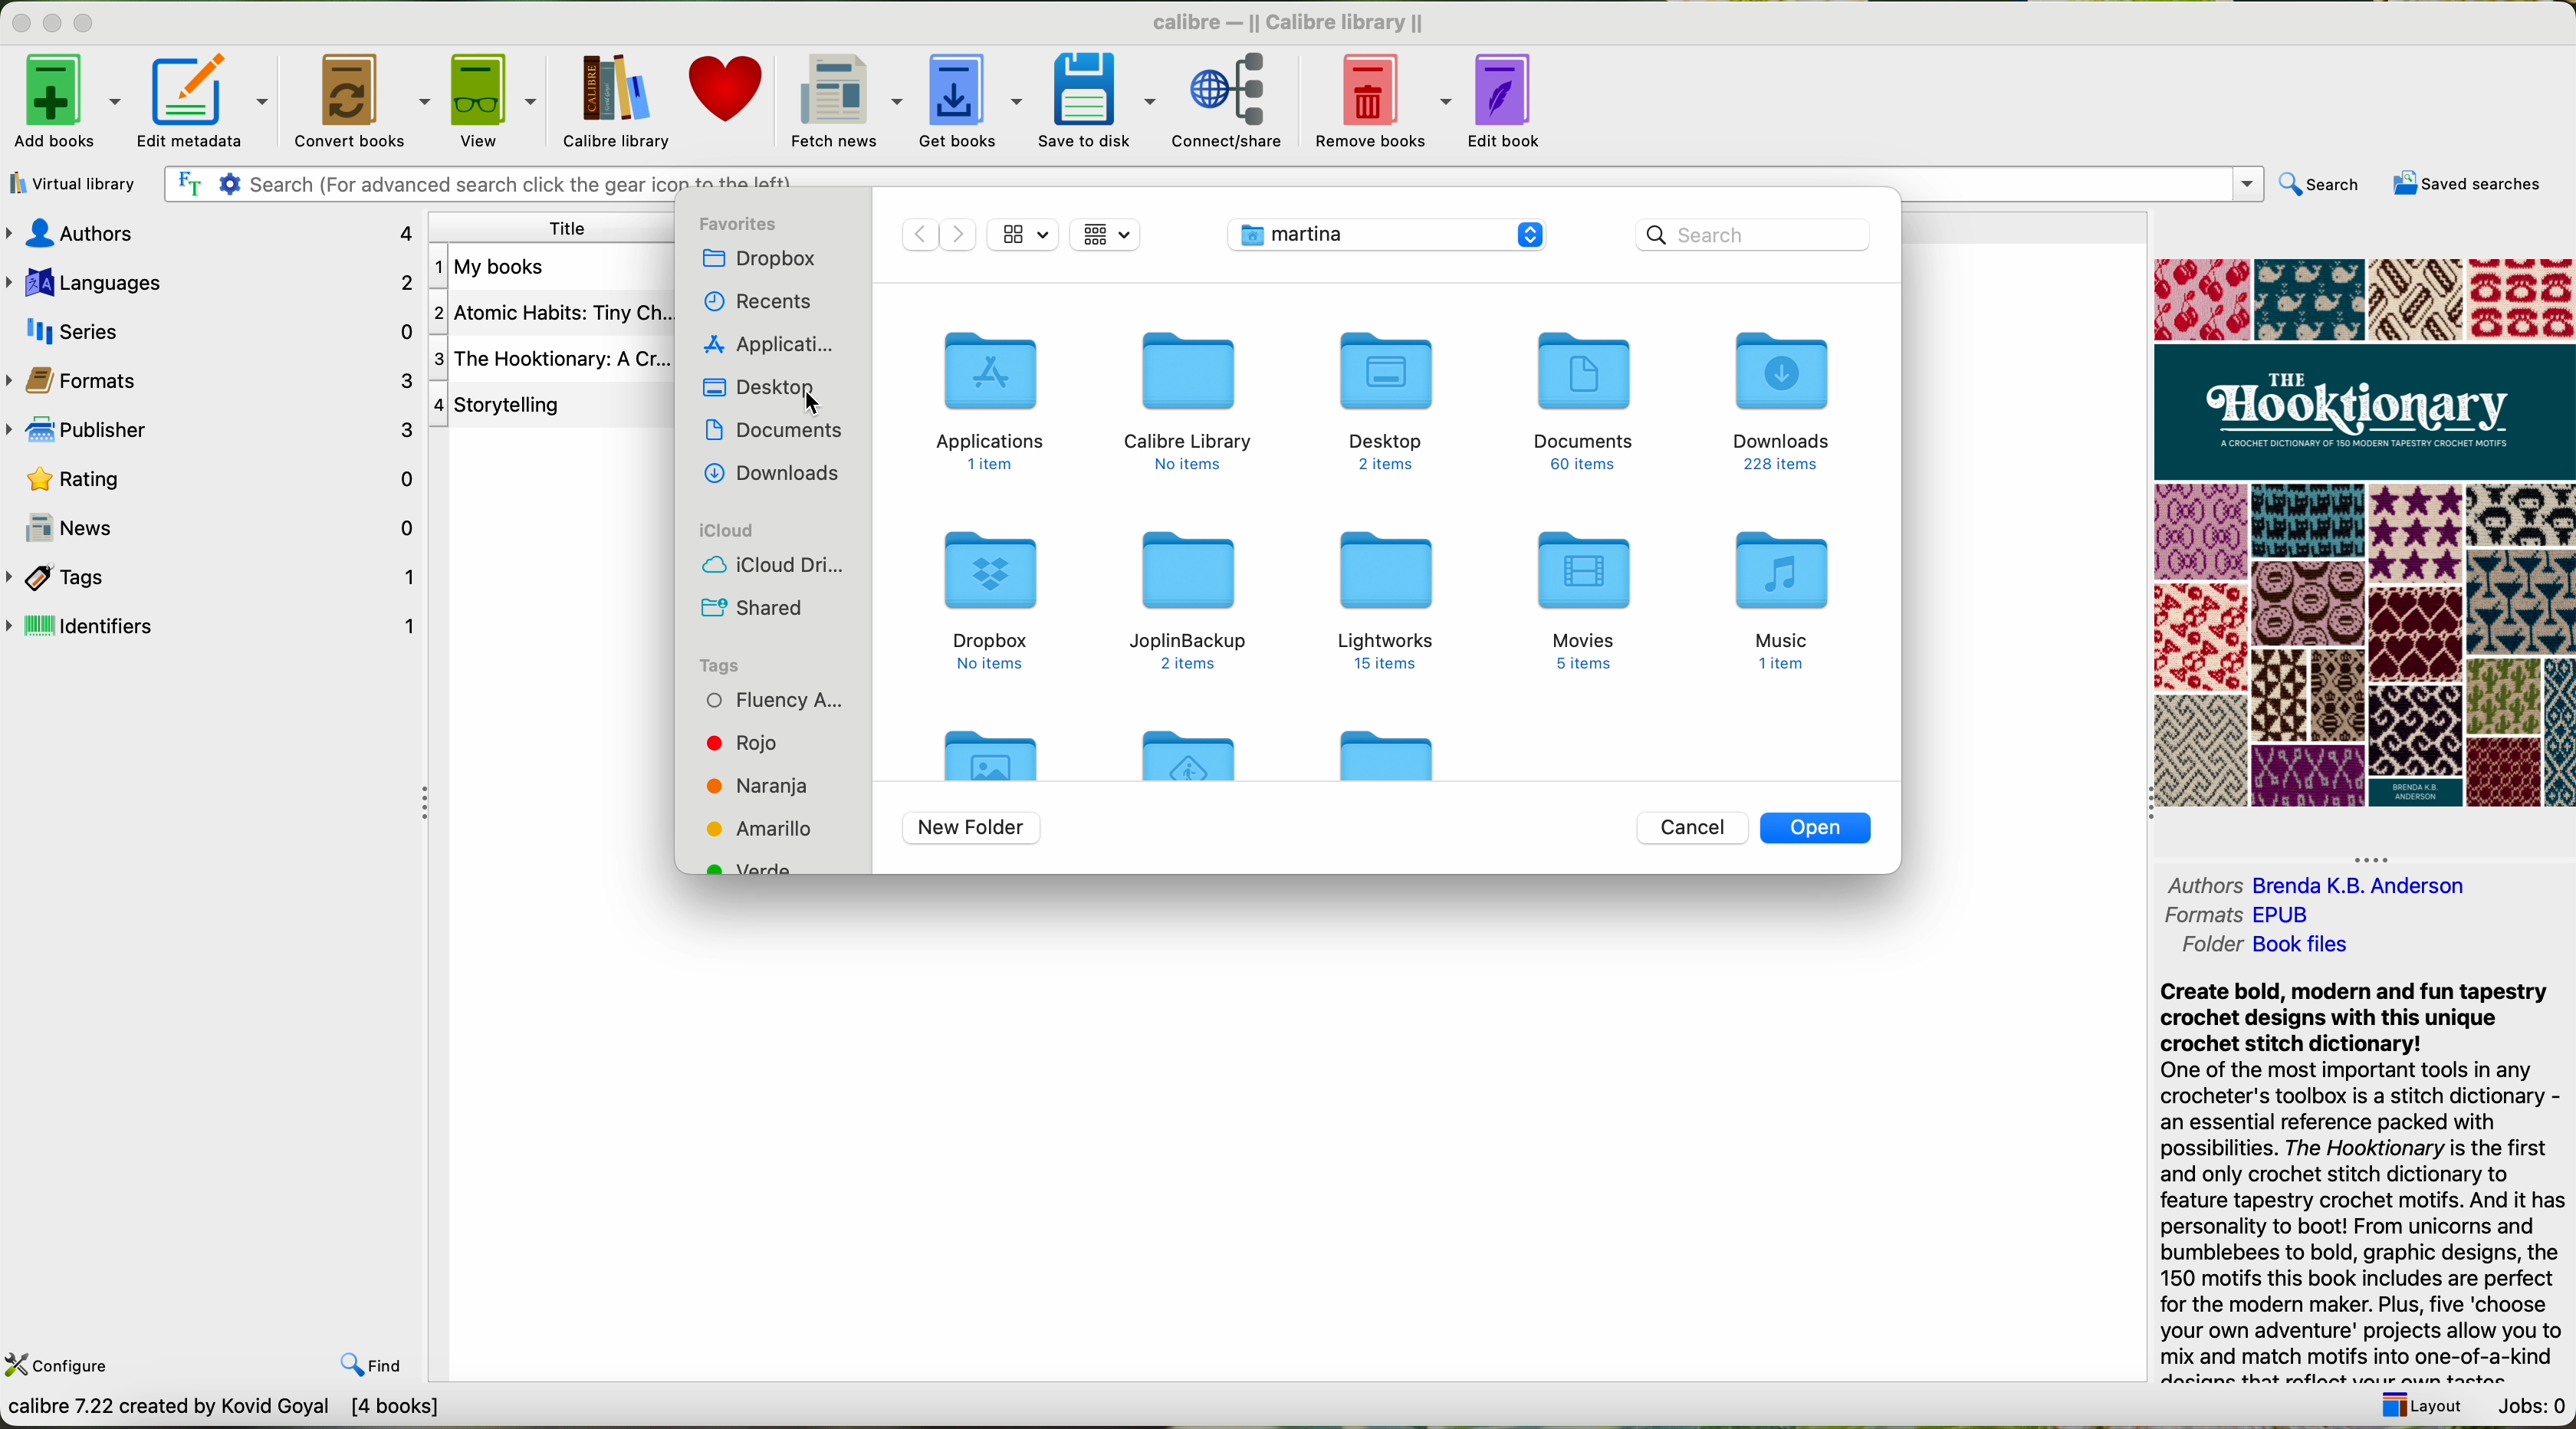 Image resolution: width=2576 pixels, height=1429 pixels. What do you see at coordinates (916, 236) in the screenshot?
I see `move back` at bounding box center [916, 236].